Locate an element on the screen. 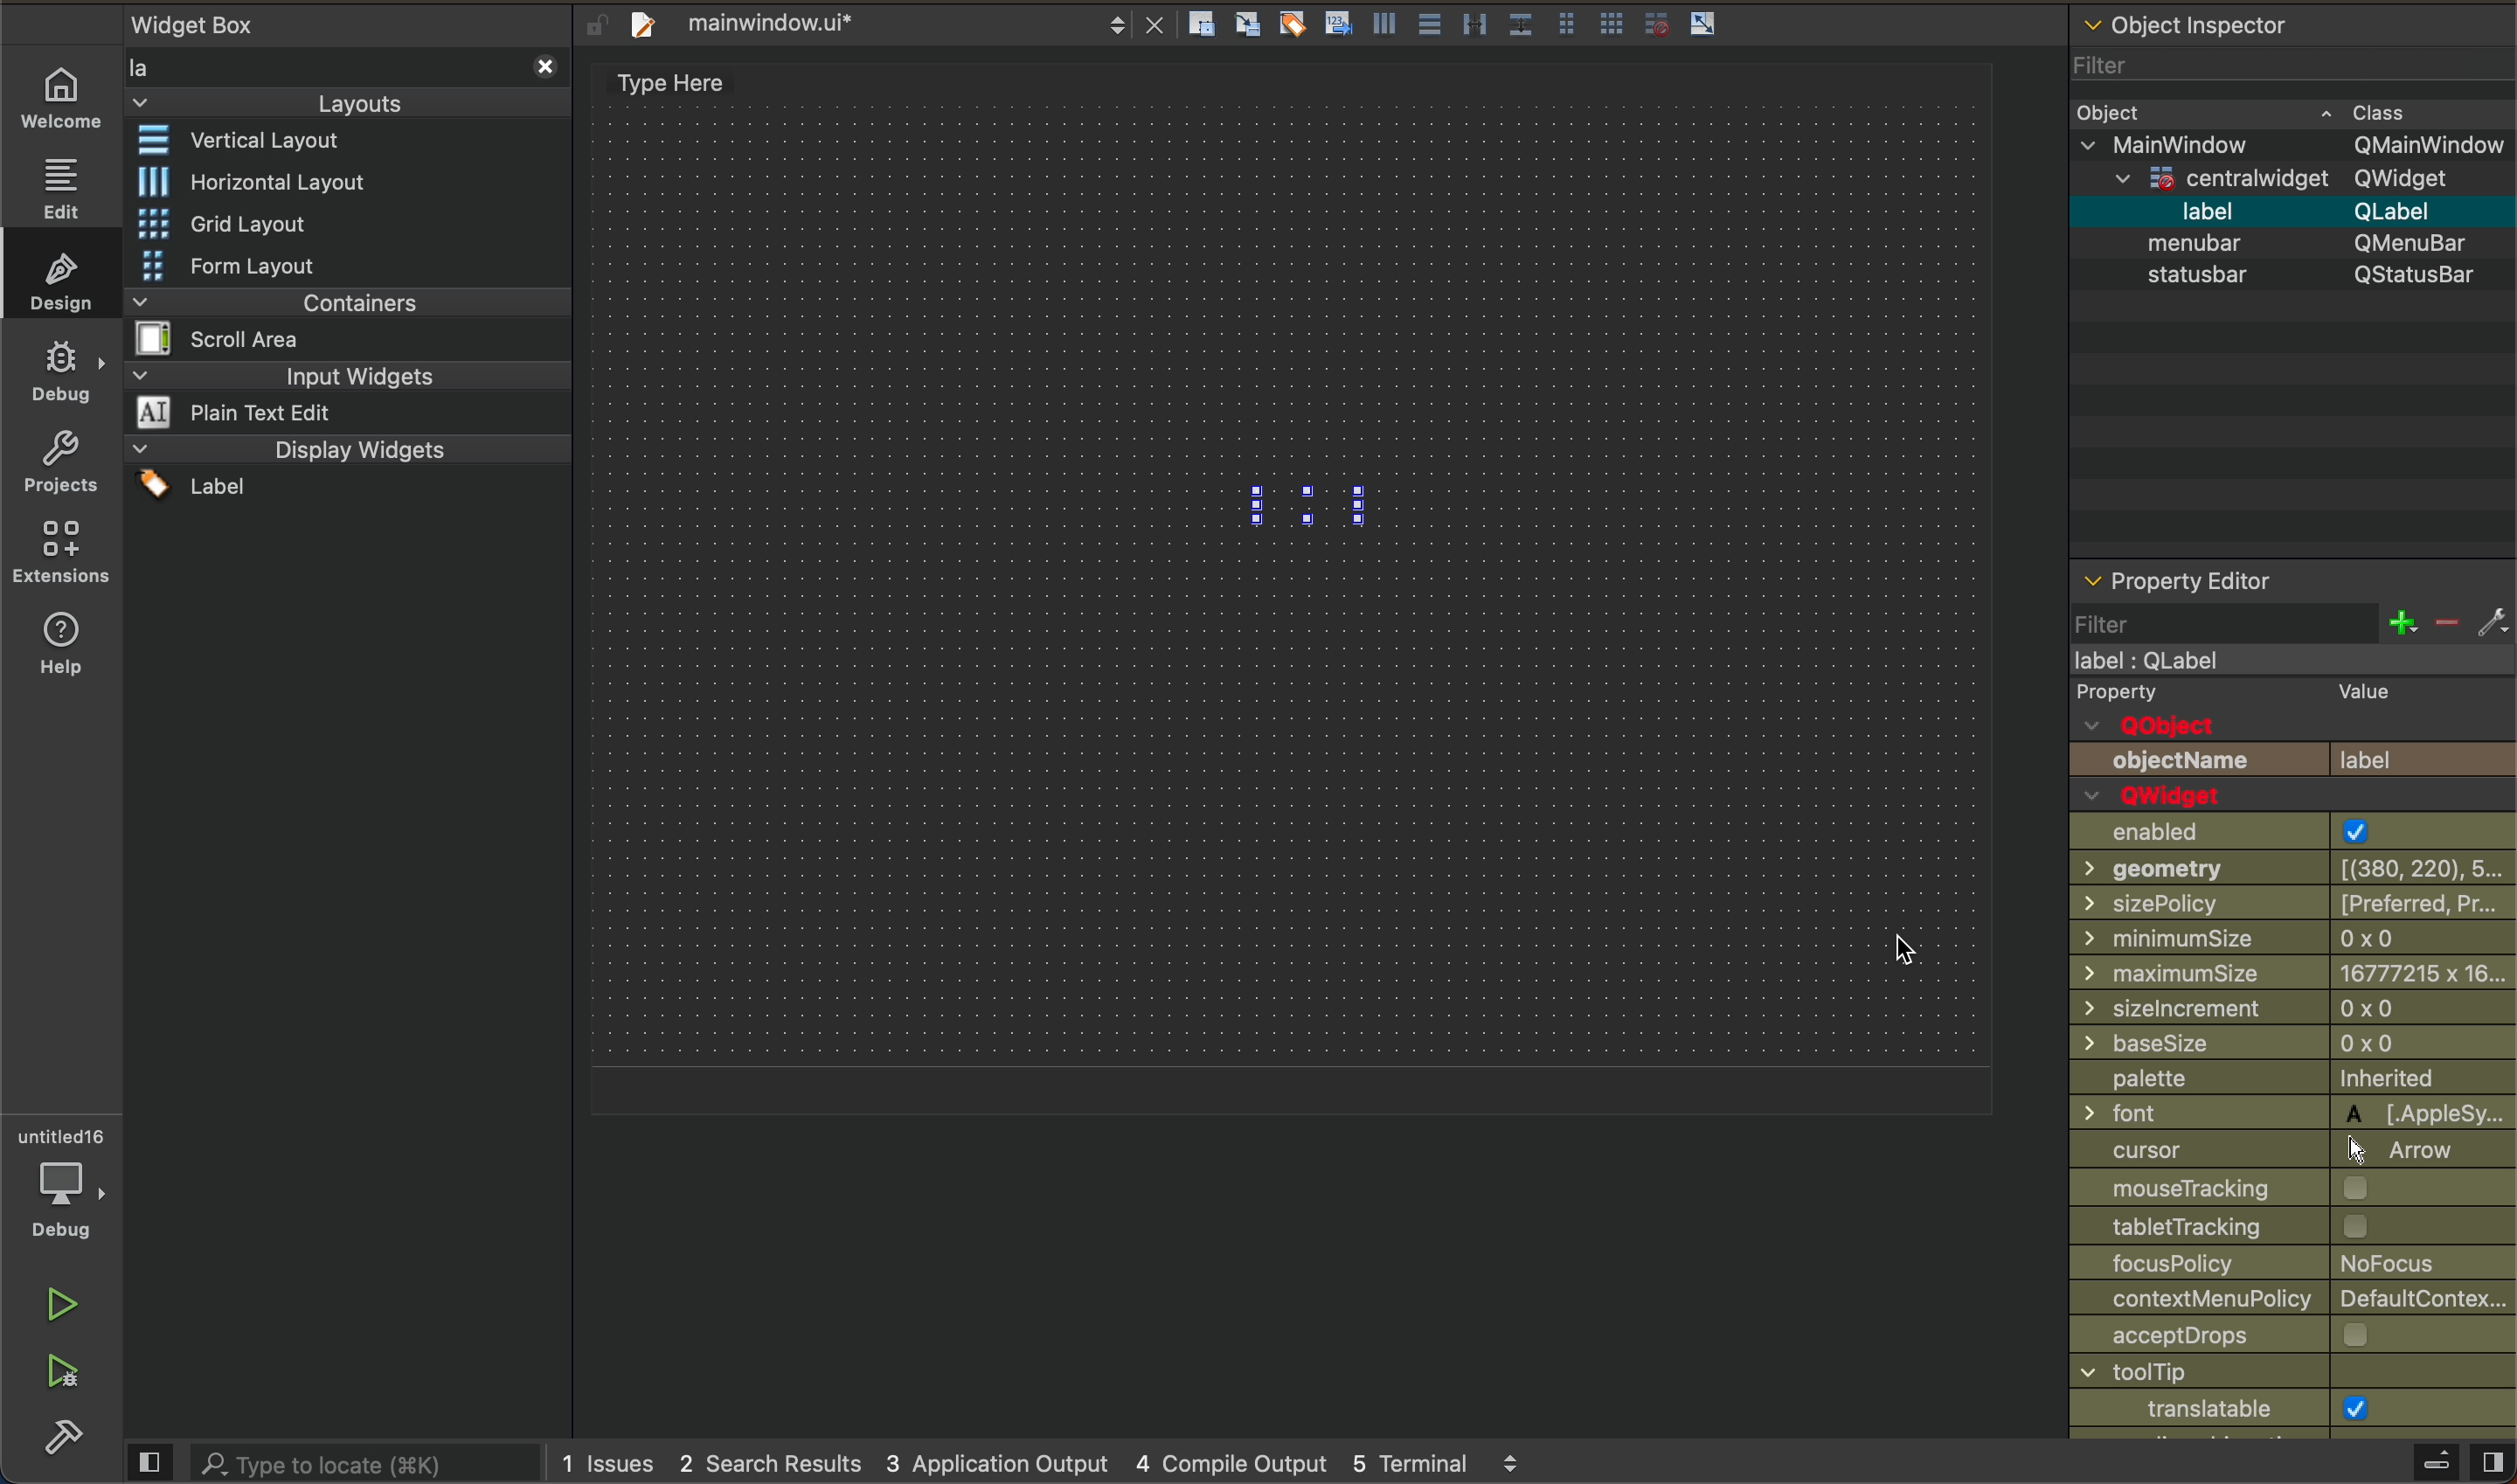  accept drops is located at coordinates (2251, 1337).